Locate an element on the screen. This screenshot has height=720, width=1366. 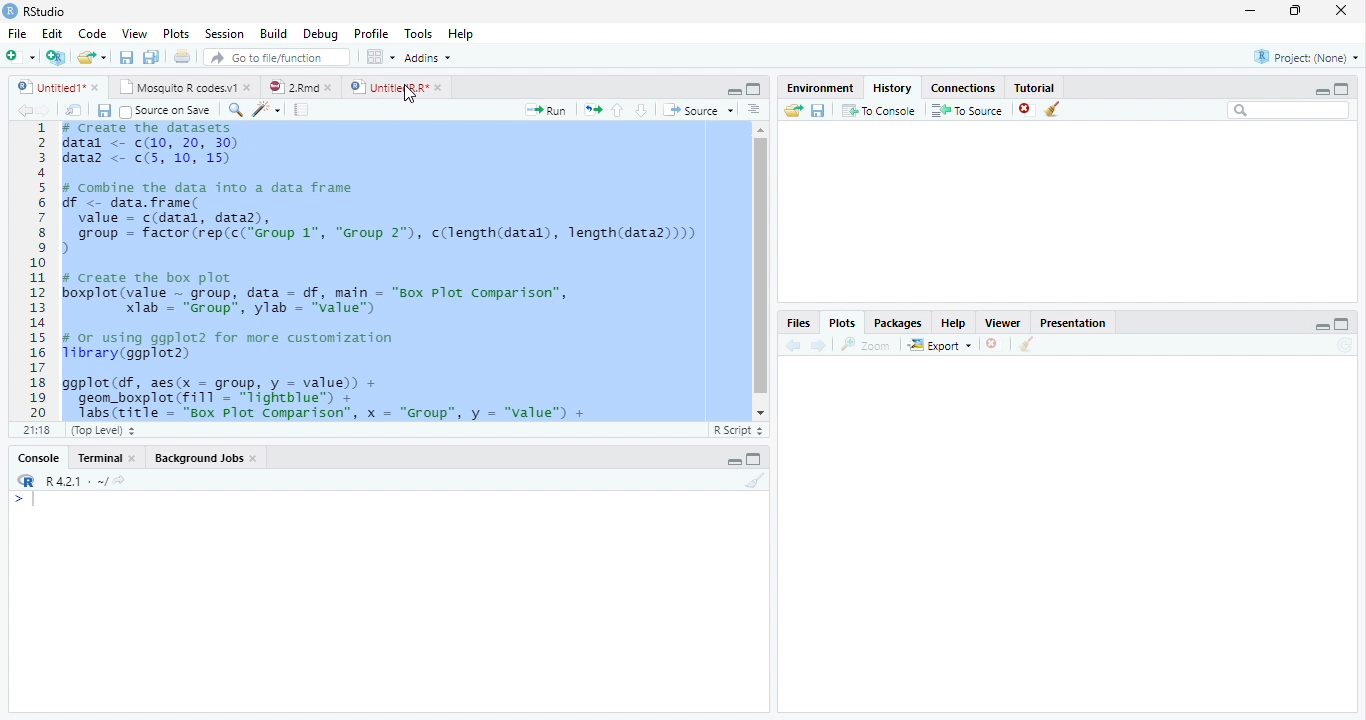
Project: (None) is located at coordinates (1307, 57).